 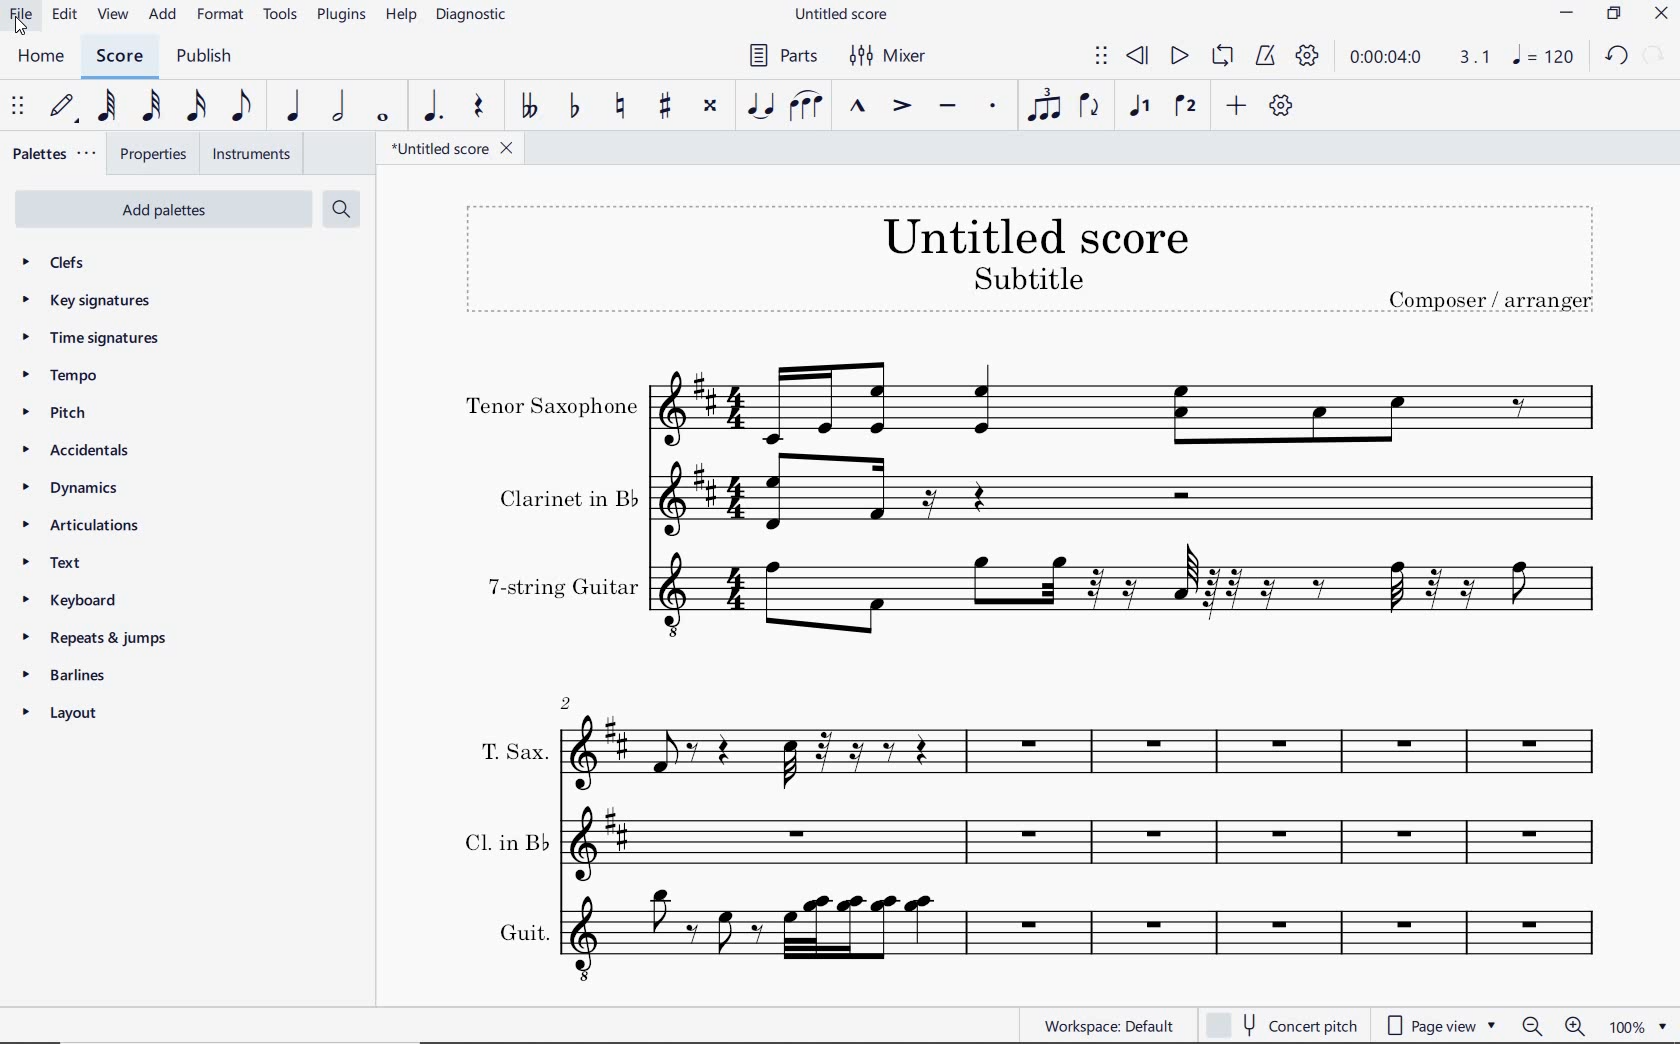 I want to click on CLOSE, so click(x=1661, y=13).